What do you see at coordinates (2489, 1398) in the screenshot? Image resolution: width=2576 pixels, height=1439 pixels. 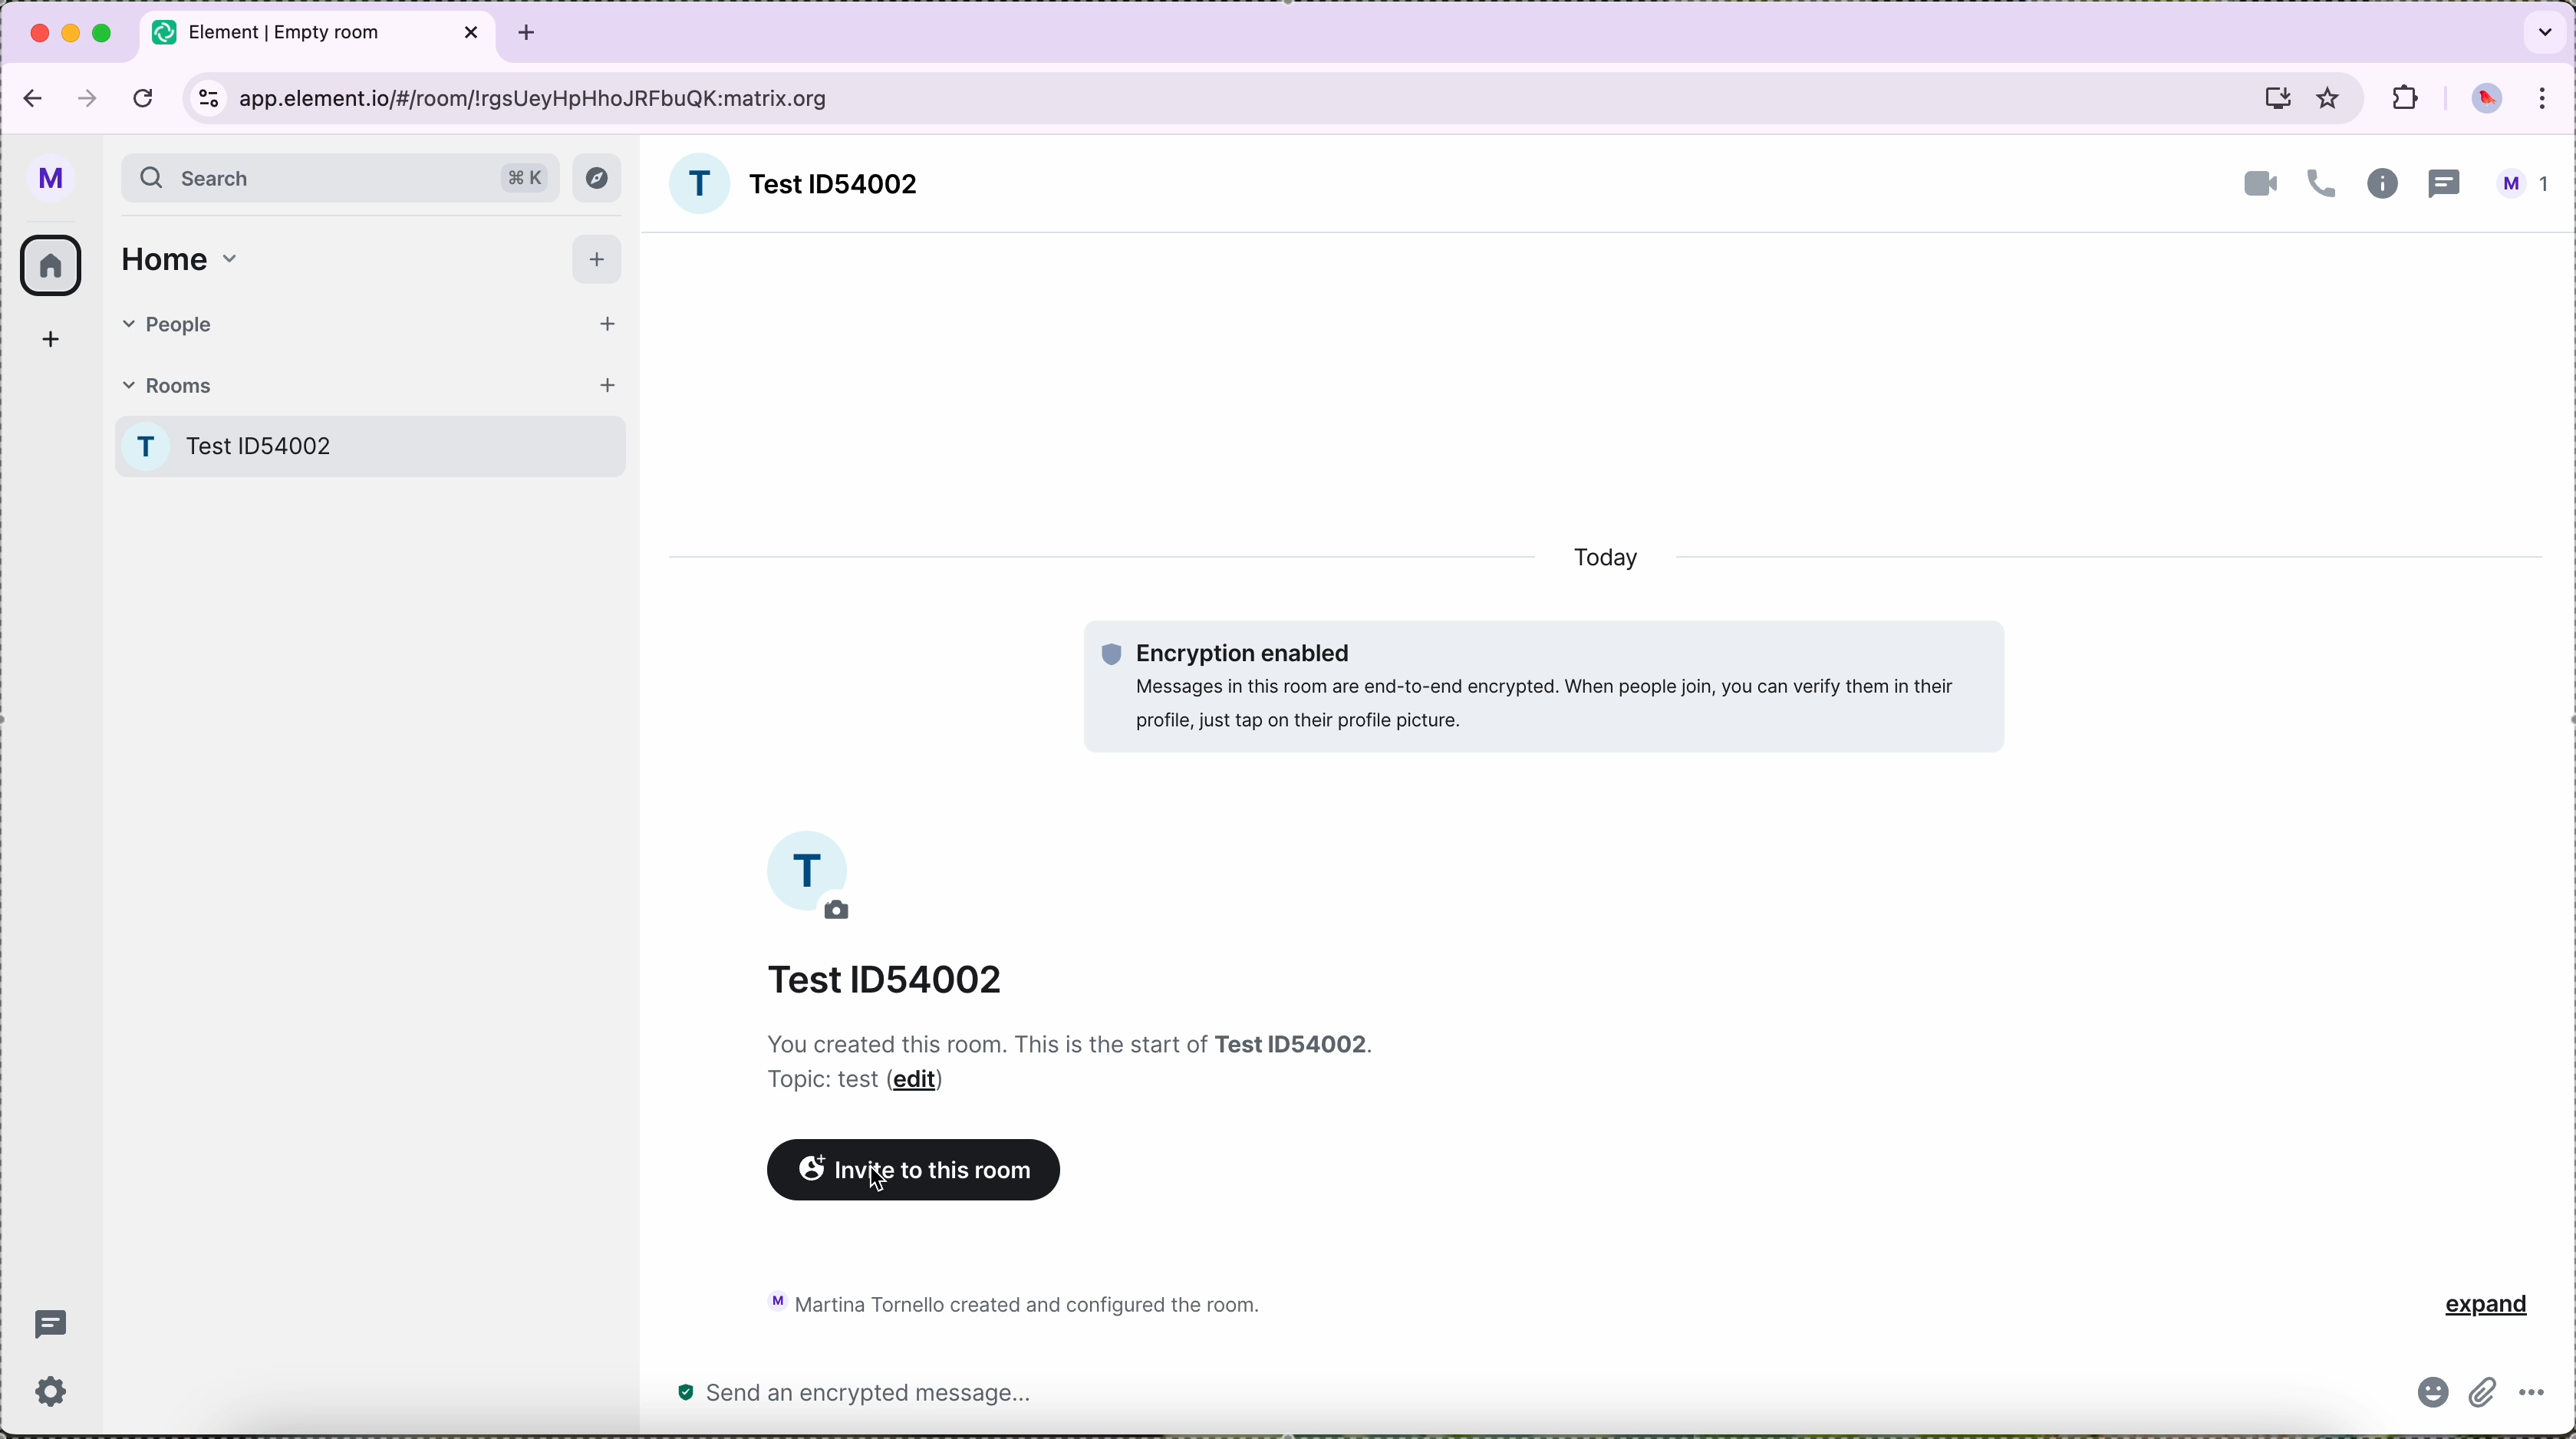 I see `attach file` at bounding box center [2489, 1398].